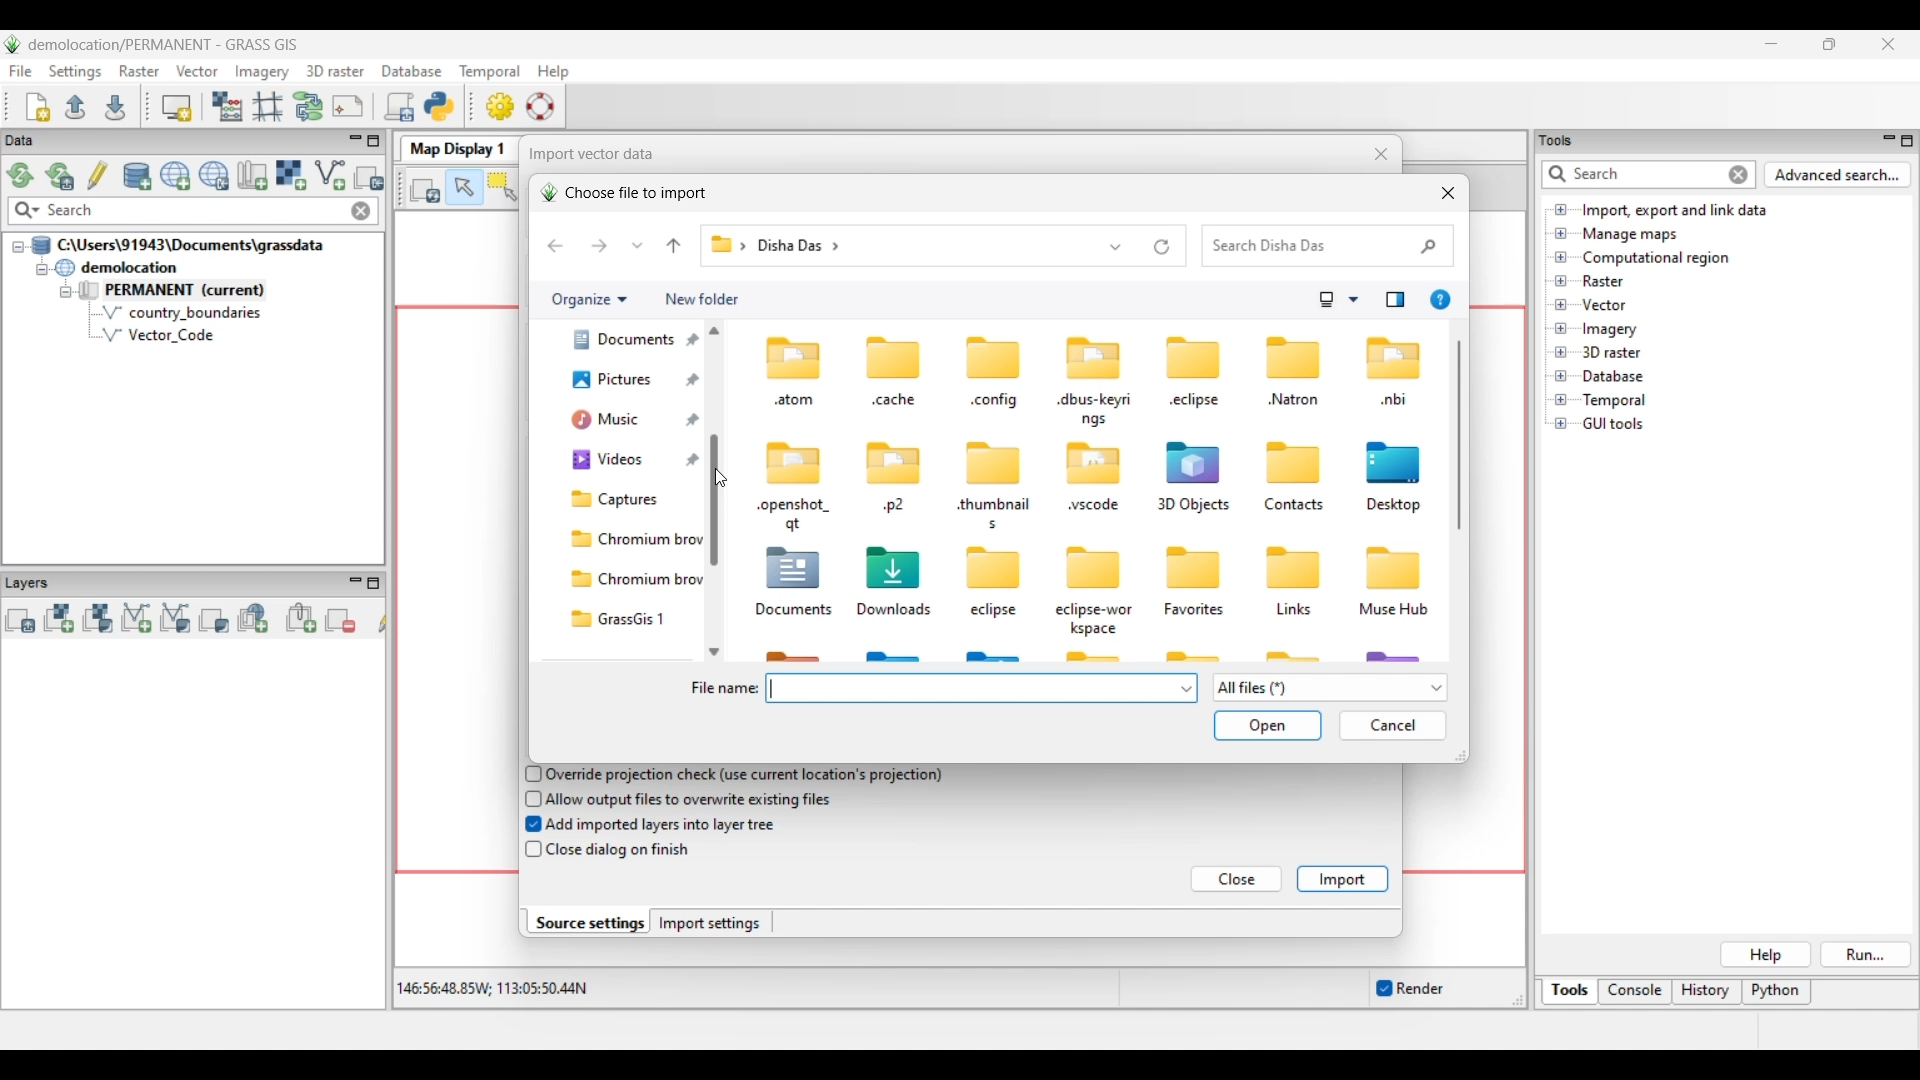 The height and width of the screenshot is (1080, 1920). Describe the element at coordinates (894, 461) in the screenshot. I see `icon` at that location.